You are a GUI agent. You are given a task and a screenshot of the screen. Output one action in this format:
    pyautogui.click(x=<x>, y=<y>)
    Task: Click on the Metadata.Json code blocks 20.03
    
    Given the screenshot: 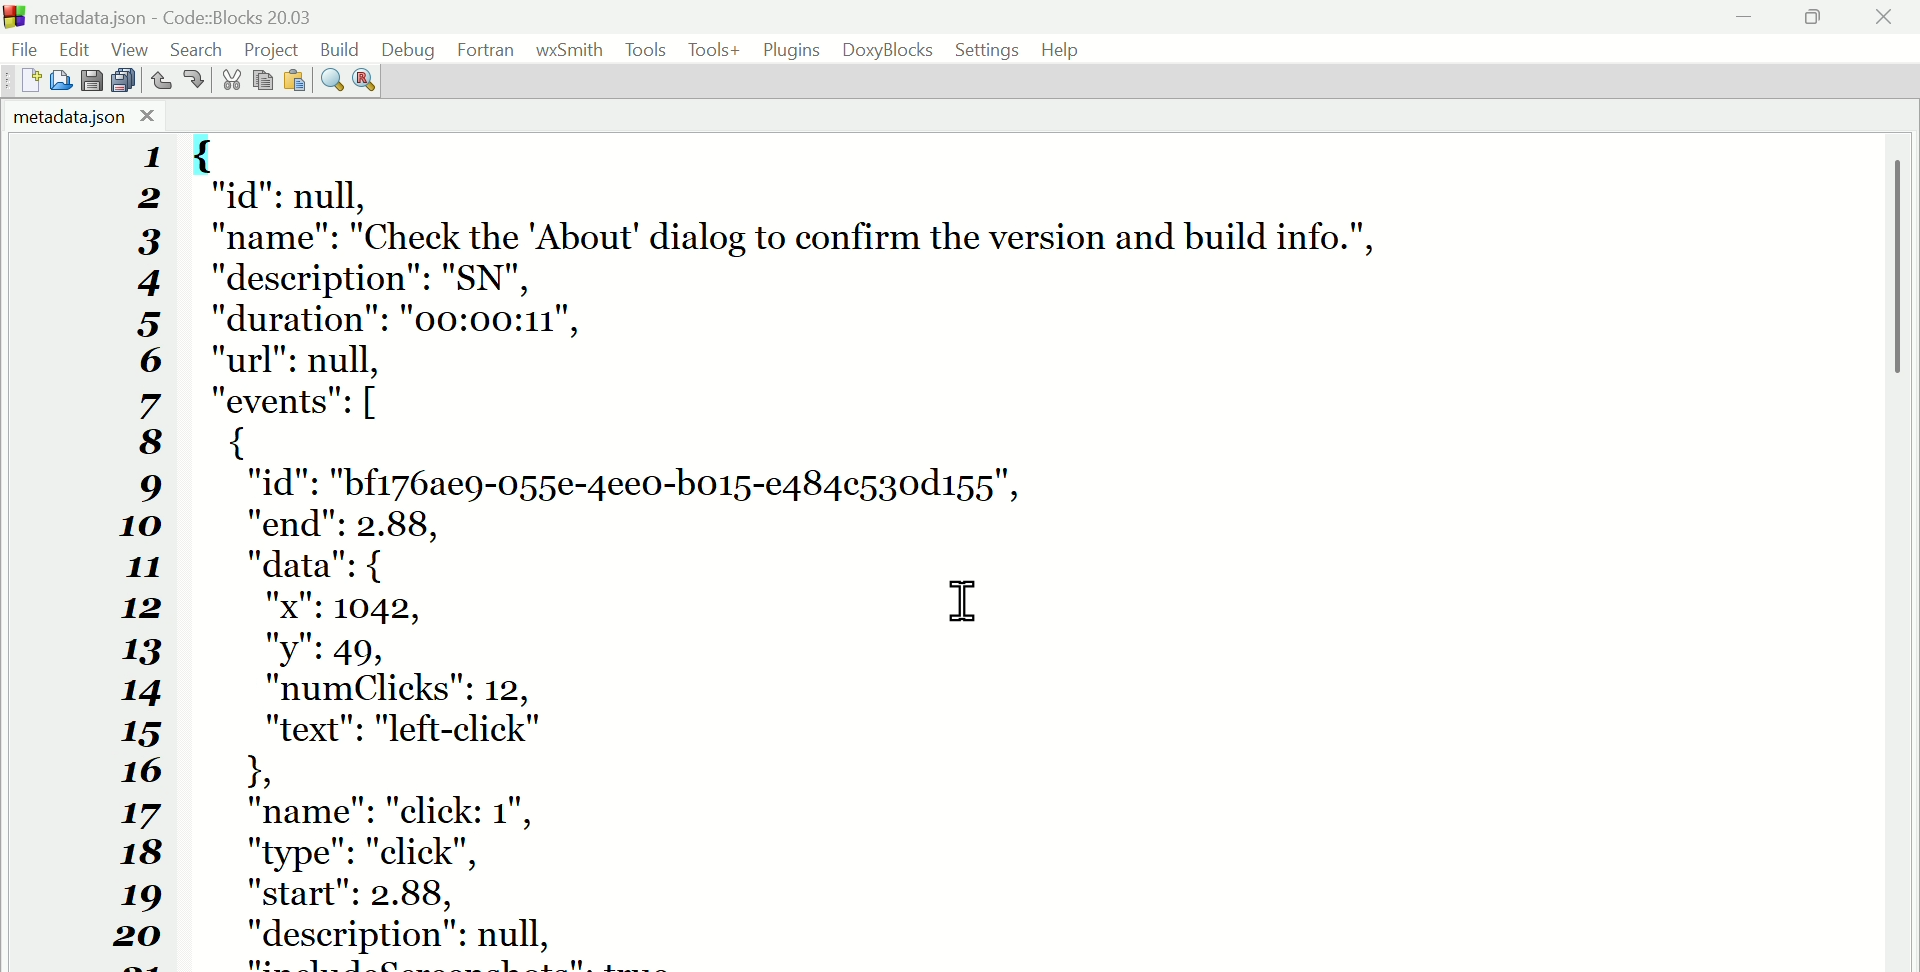 What is the action you would take?
    pyautogui.click(x=169, y=17)
    